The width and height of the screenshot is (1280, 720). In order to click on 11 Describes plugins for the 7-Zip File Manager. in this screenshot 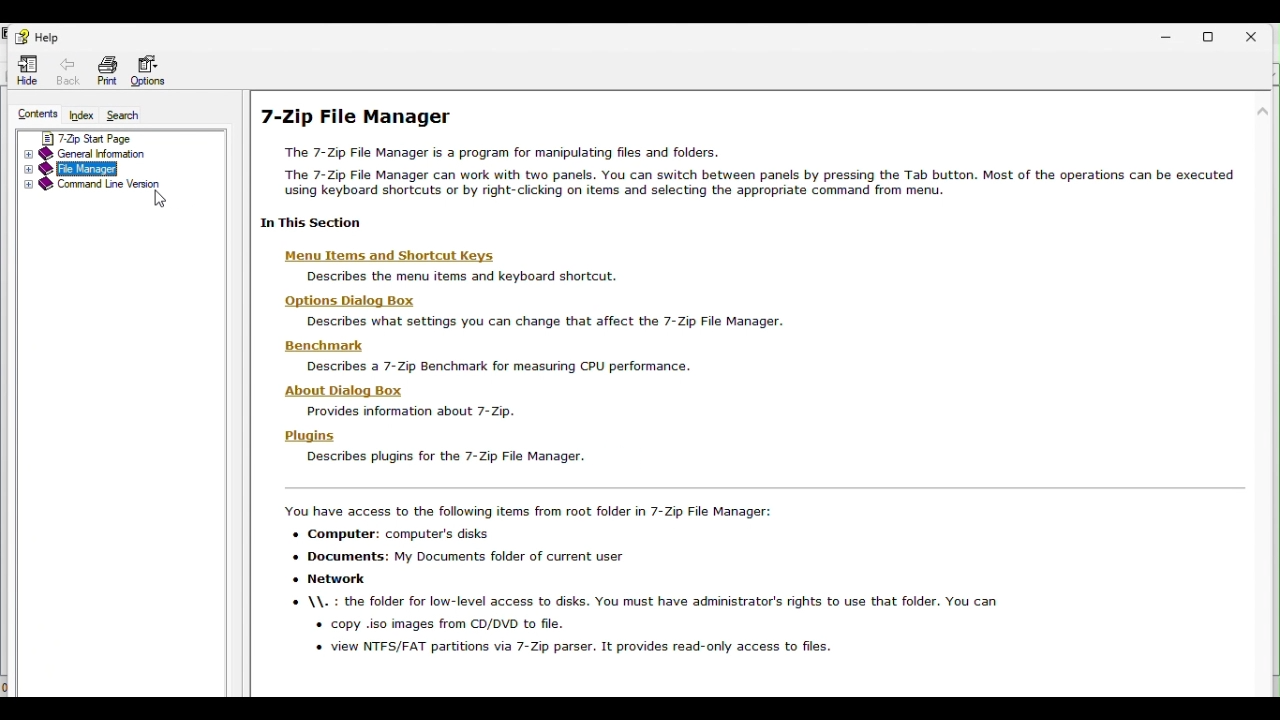, I will do `click(443, 457)`.